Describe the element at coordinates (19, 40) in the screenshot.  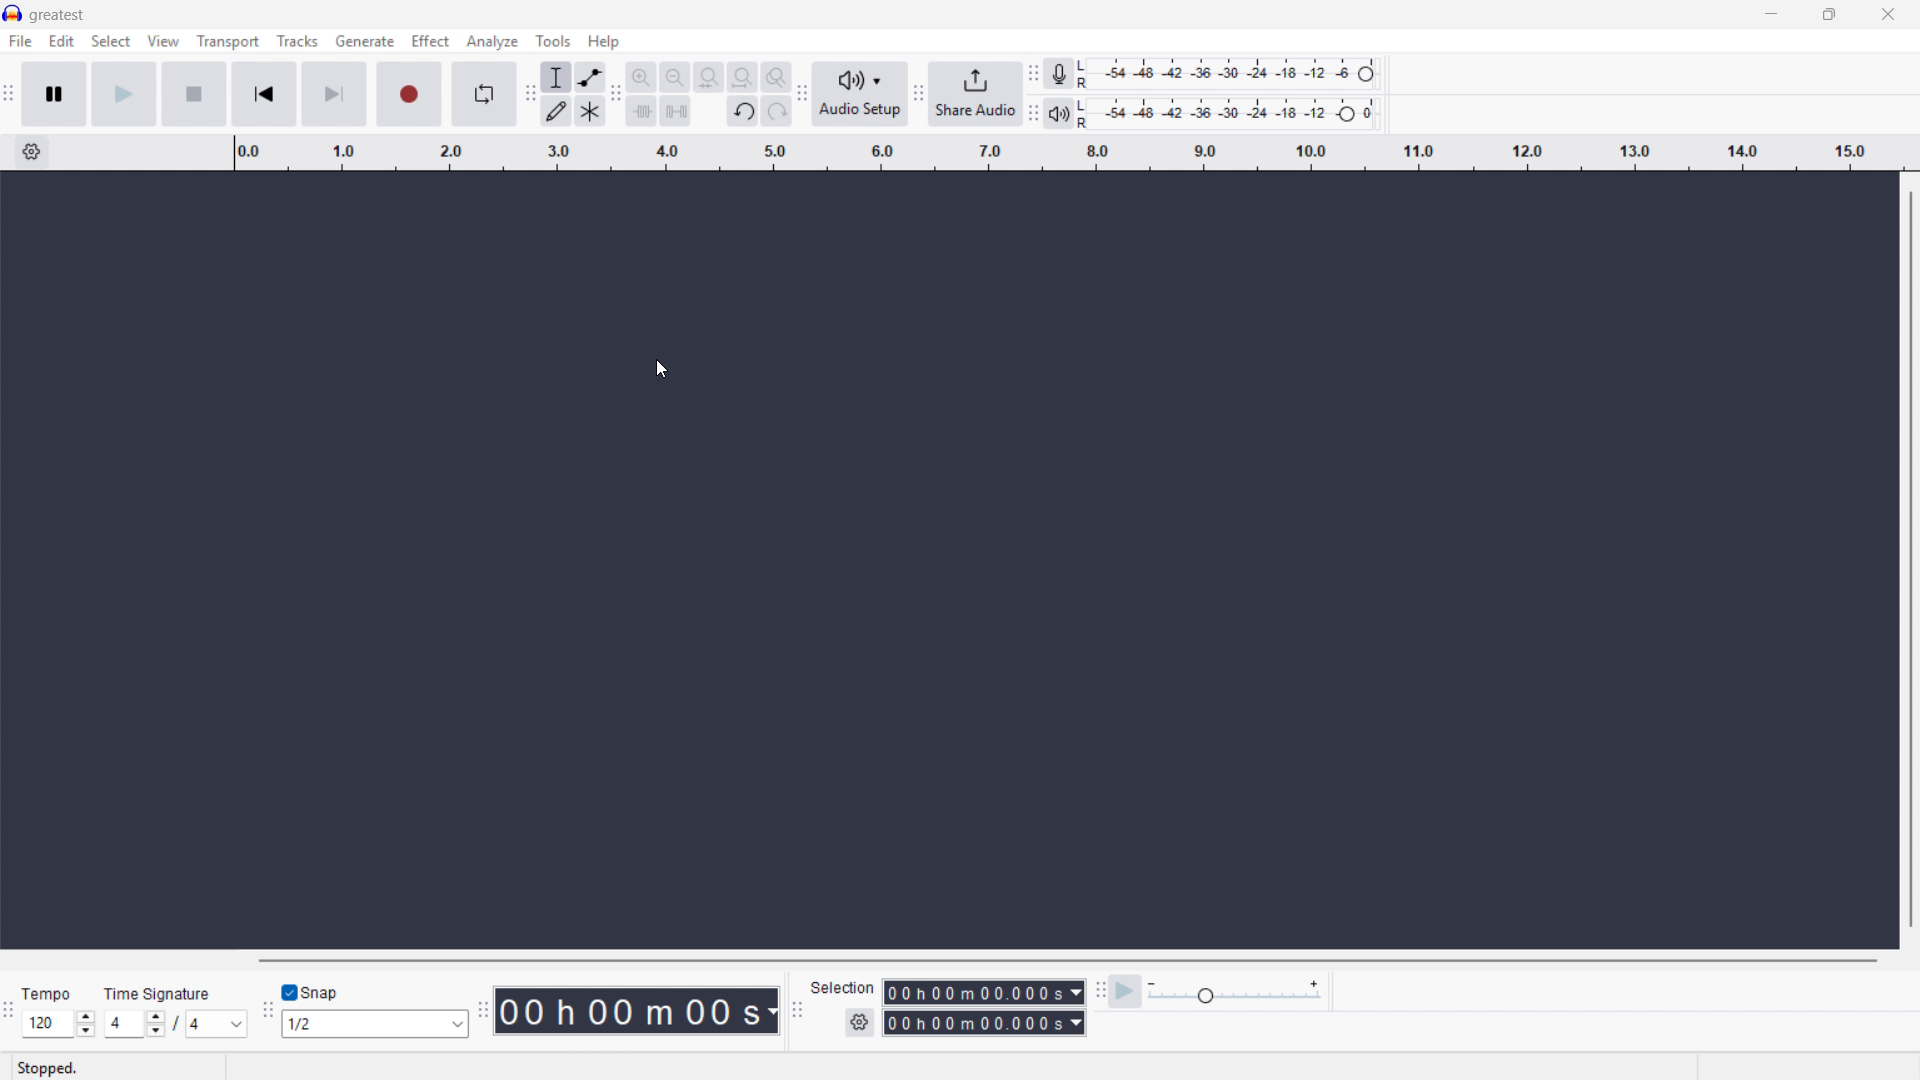
I see `` at that location.